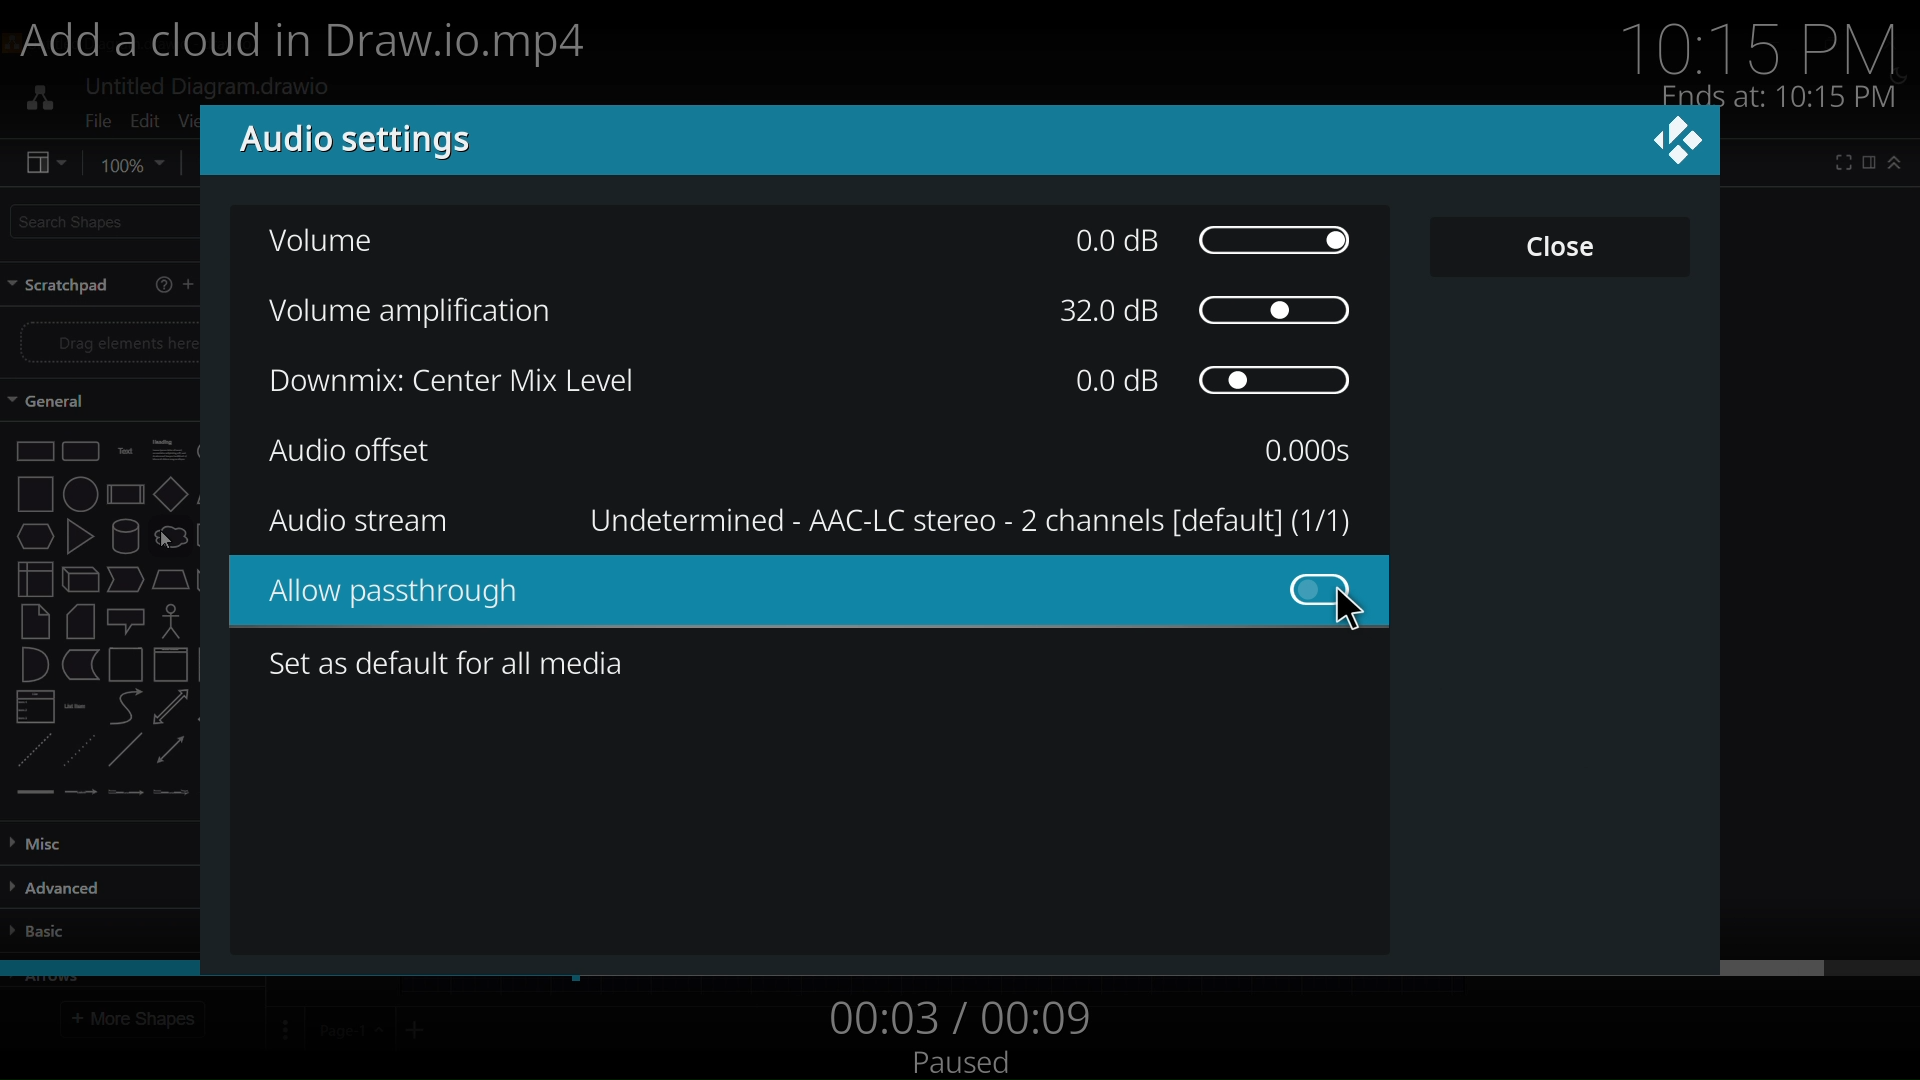 The width and height of the screenshot is (1920, 1080). Describe the element at coordinates (1217, 382) in the screenshot. I see `0.0 dB` at that location.